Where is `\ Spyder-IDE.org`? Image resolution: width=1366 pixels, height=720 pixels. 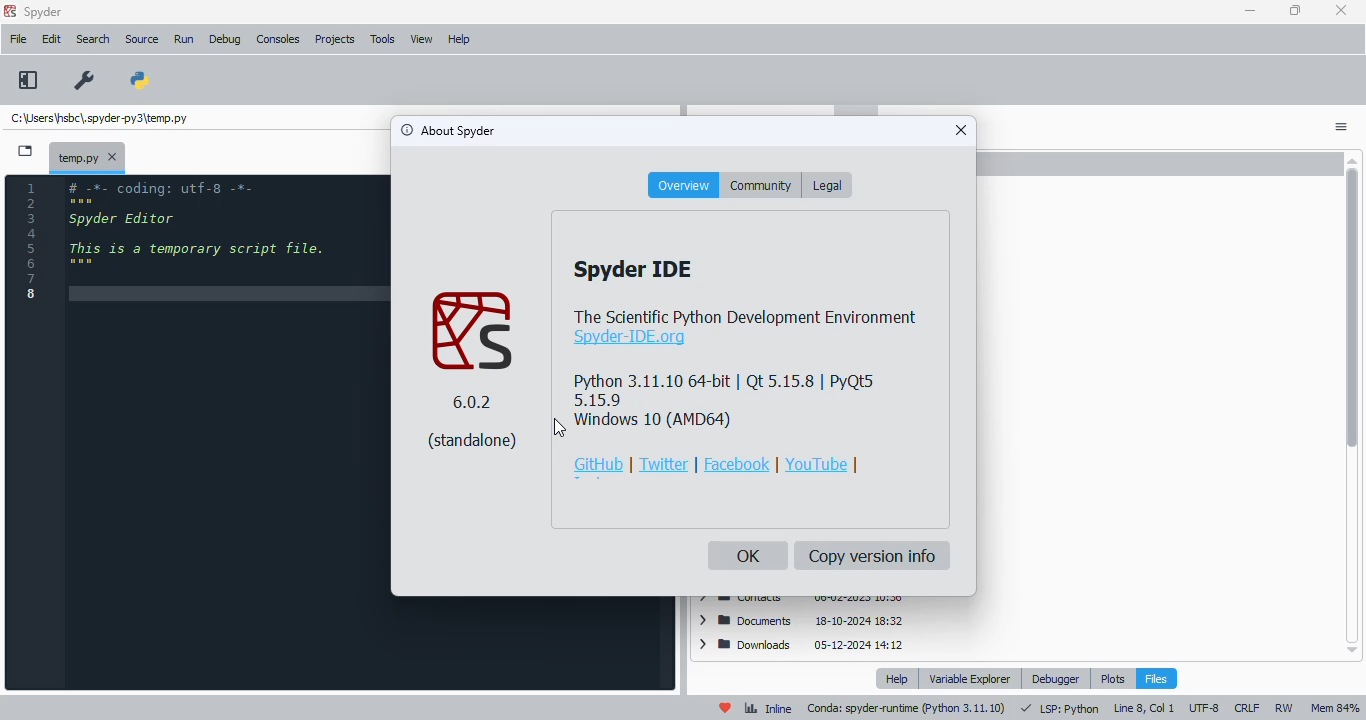
\ Spyder-IDE.org is located at coordinates (627, 338).